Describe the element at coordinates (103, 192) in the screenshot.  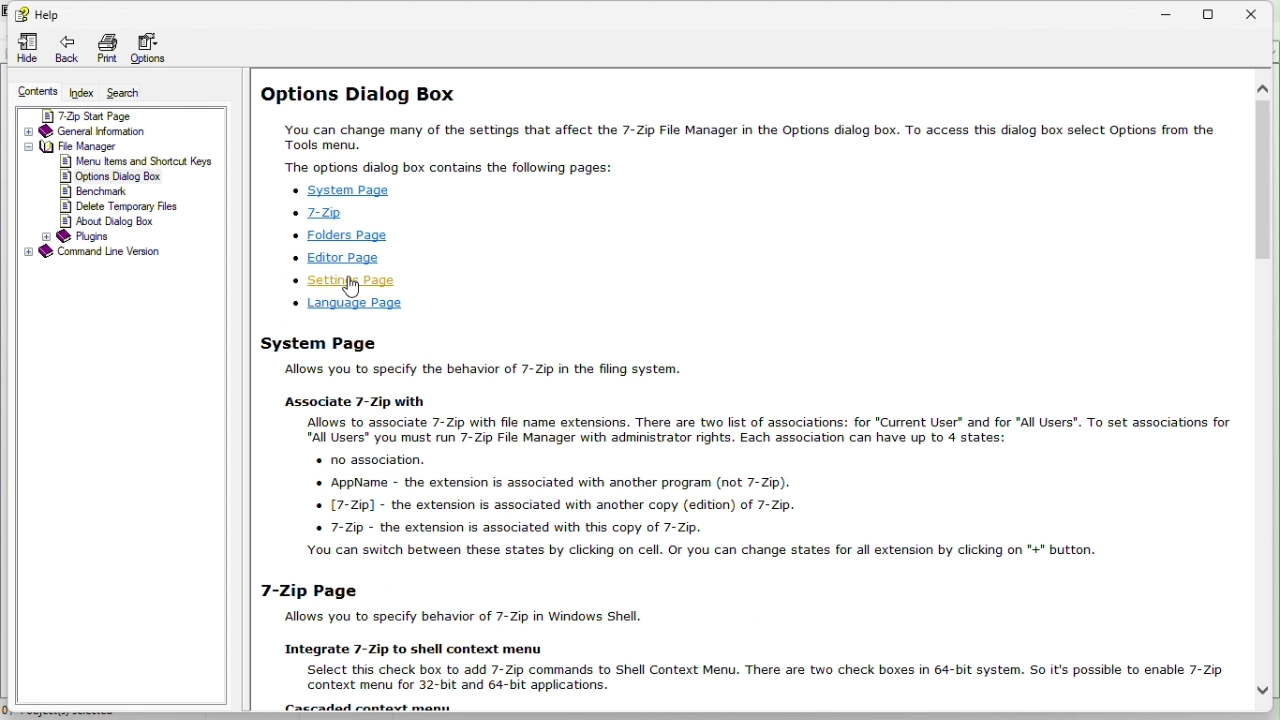
I see `benchmark` at that location.